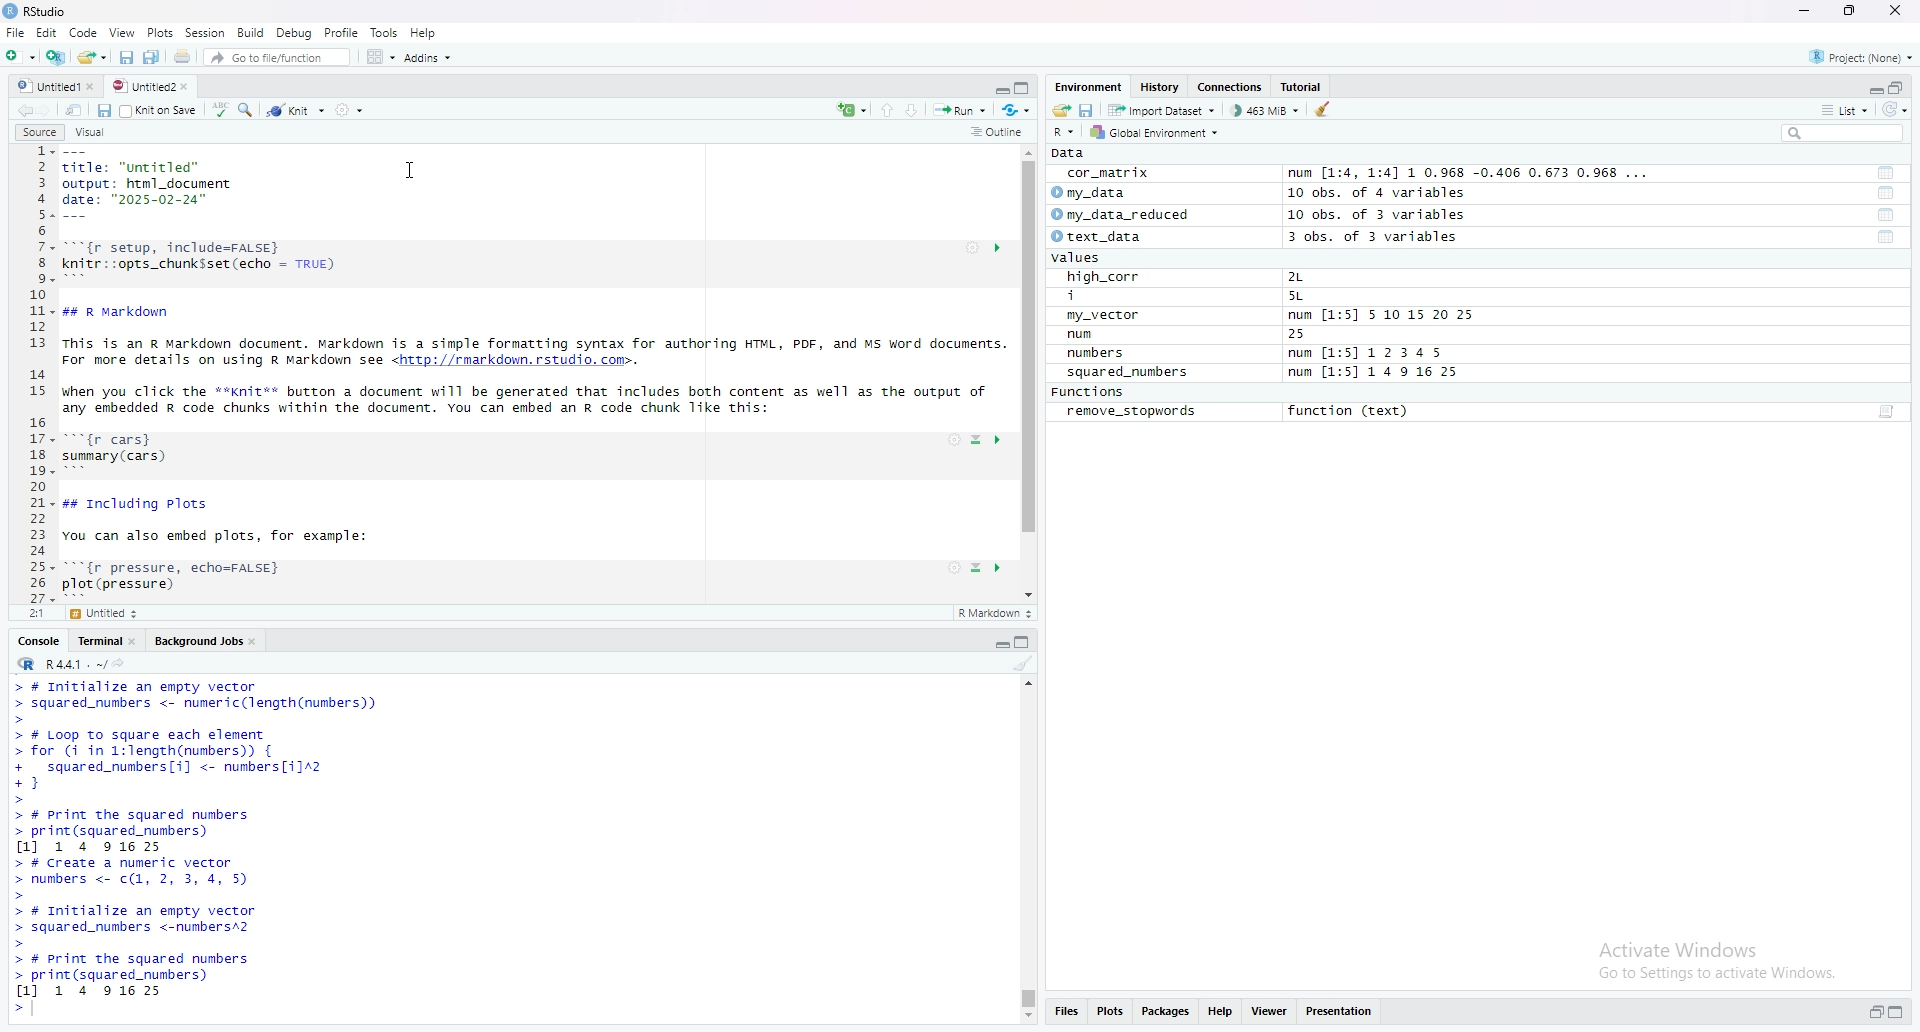  I want to click on Background job, so click(197, 643).